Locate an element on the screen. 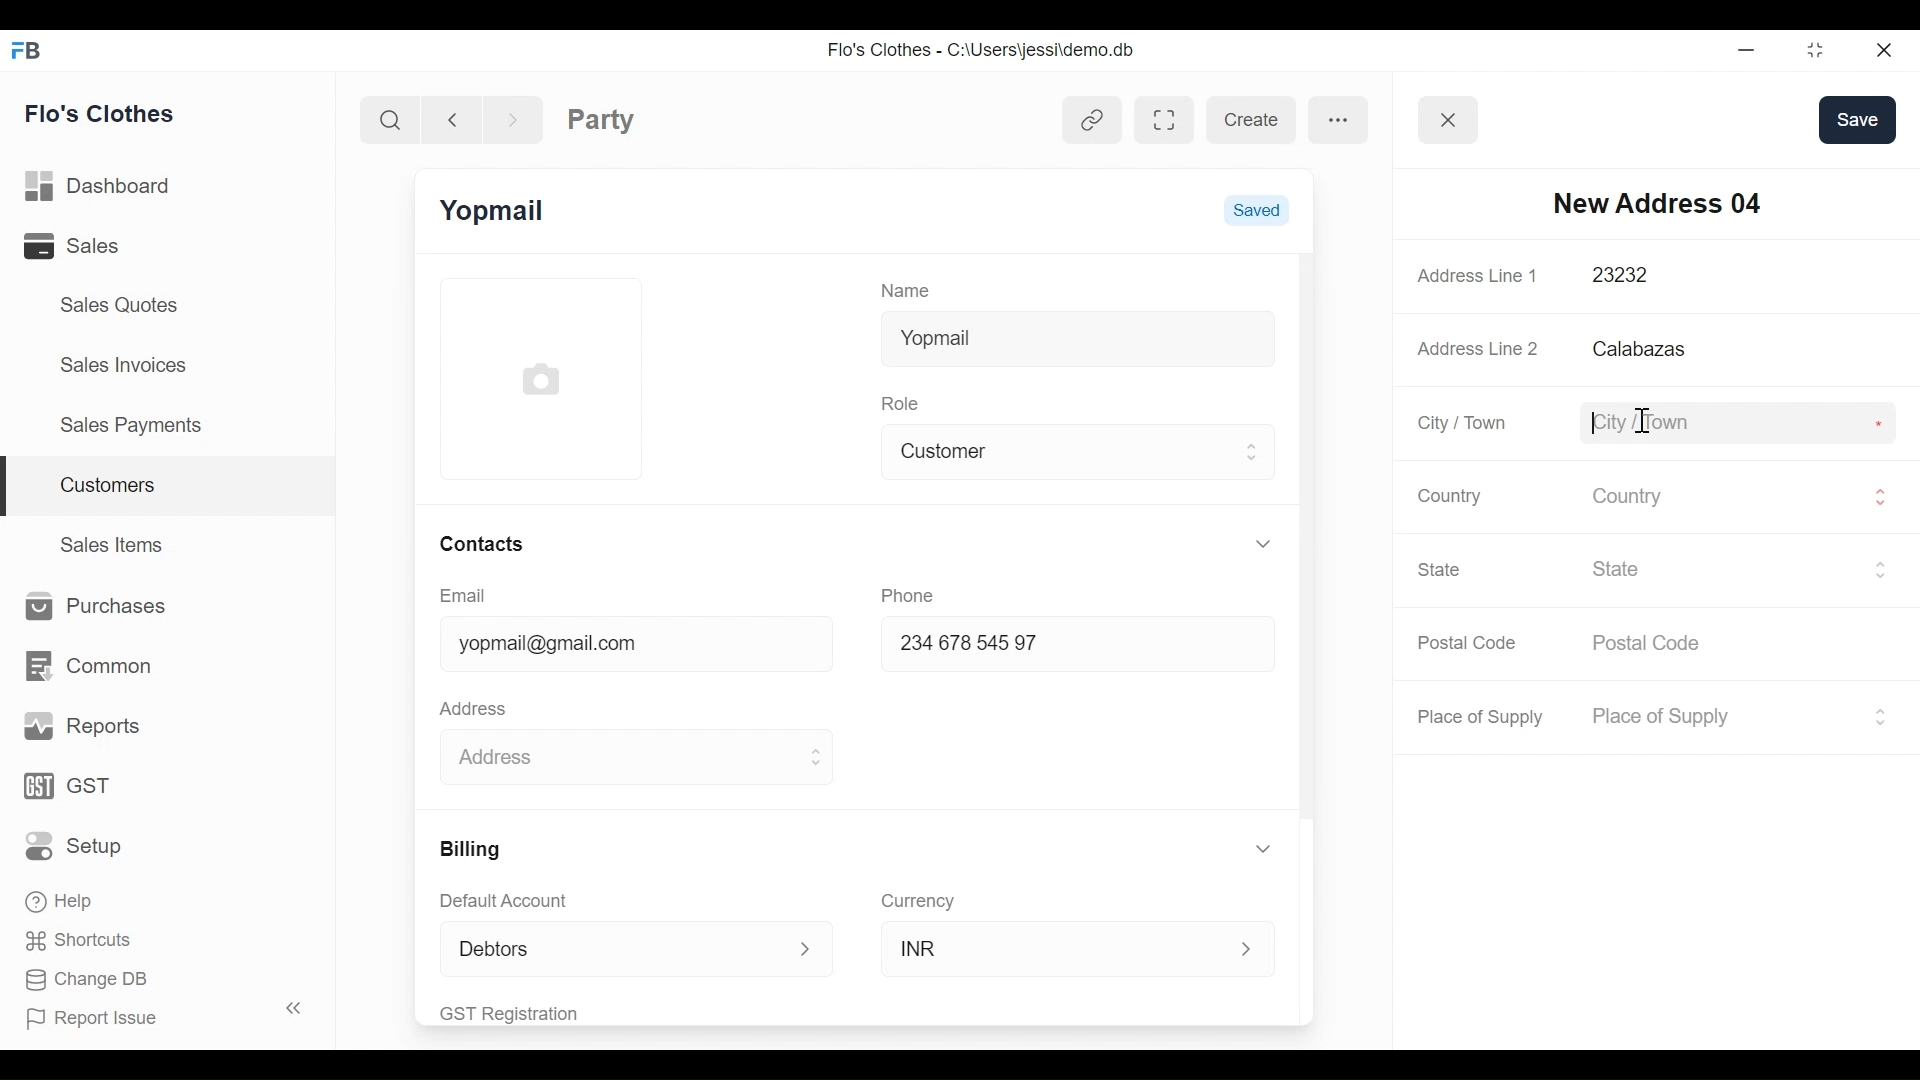 The height and width of the screenshot is (1080, 1920). Expand is located at coordinates (1263, 543).